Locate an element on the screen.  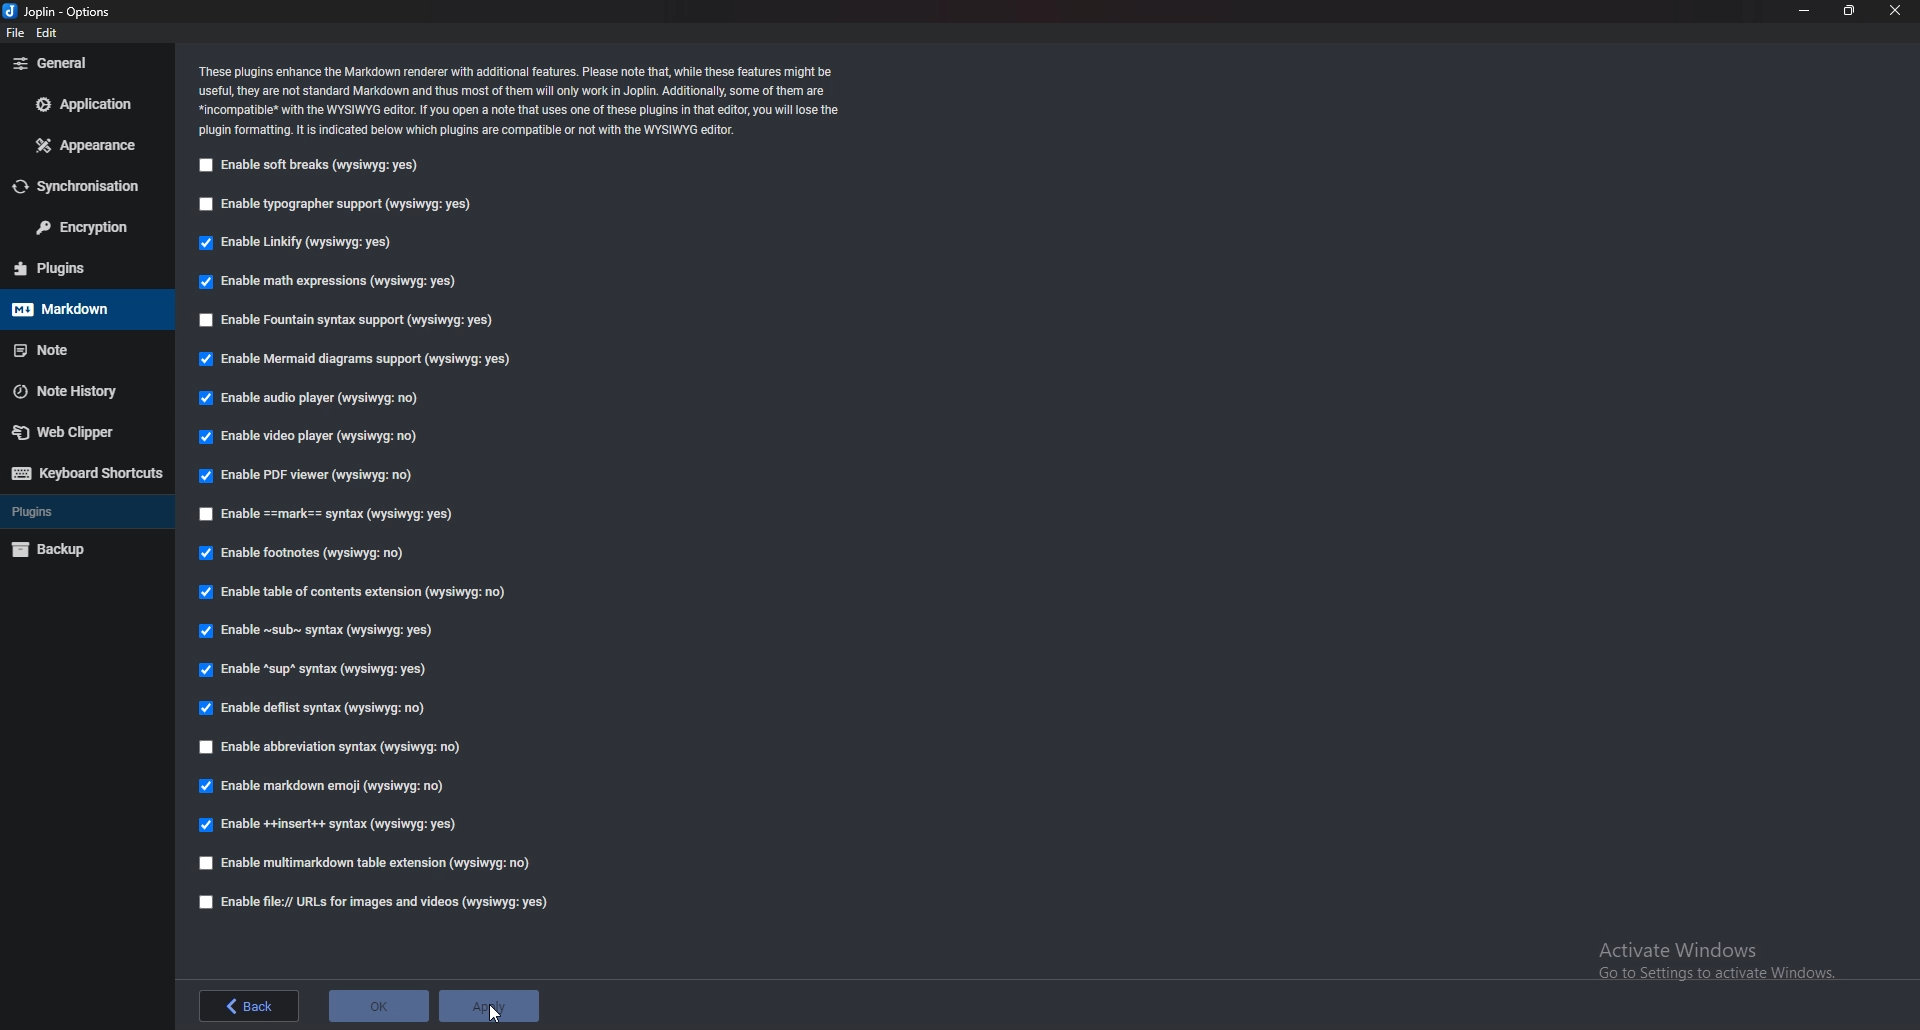
Back up is located at coordinates (78, 549).